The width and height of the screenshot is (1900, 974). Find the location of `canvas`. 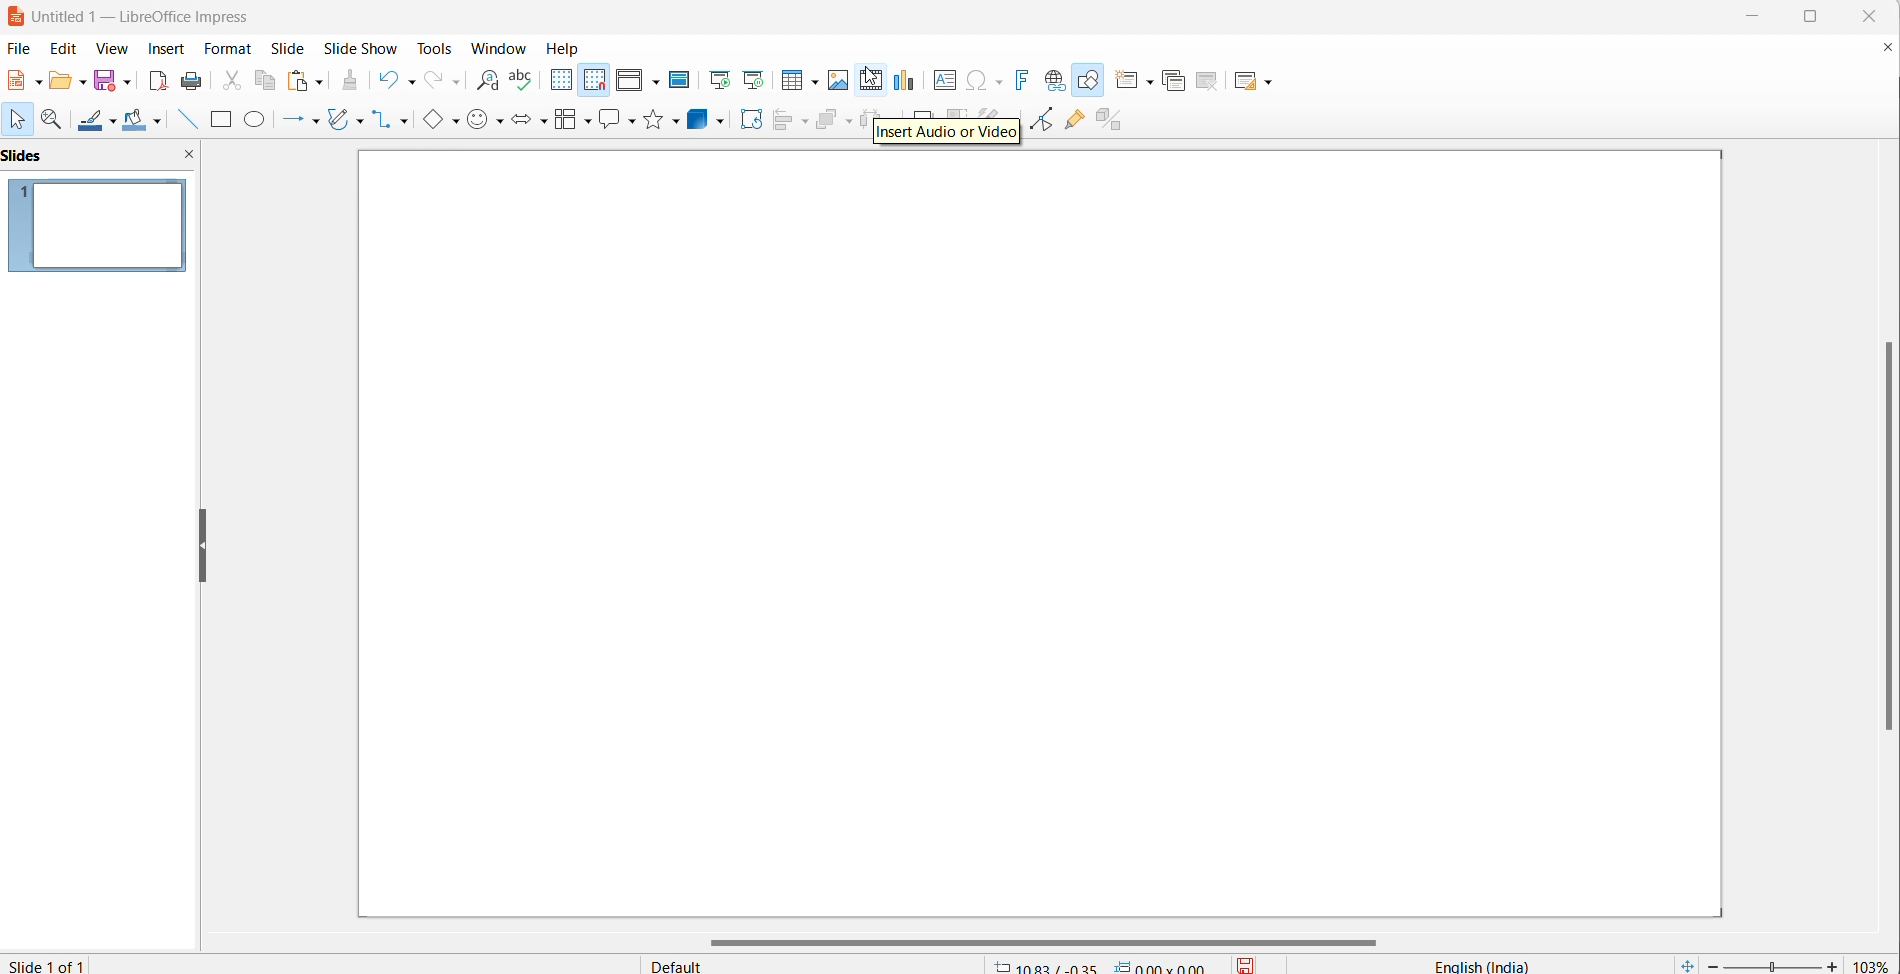

canvas is located at coordinates (1040, 535).